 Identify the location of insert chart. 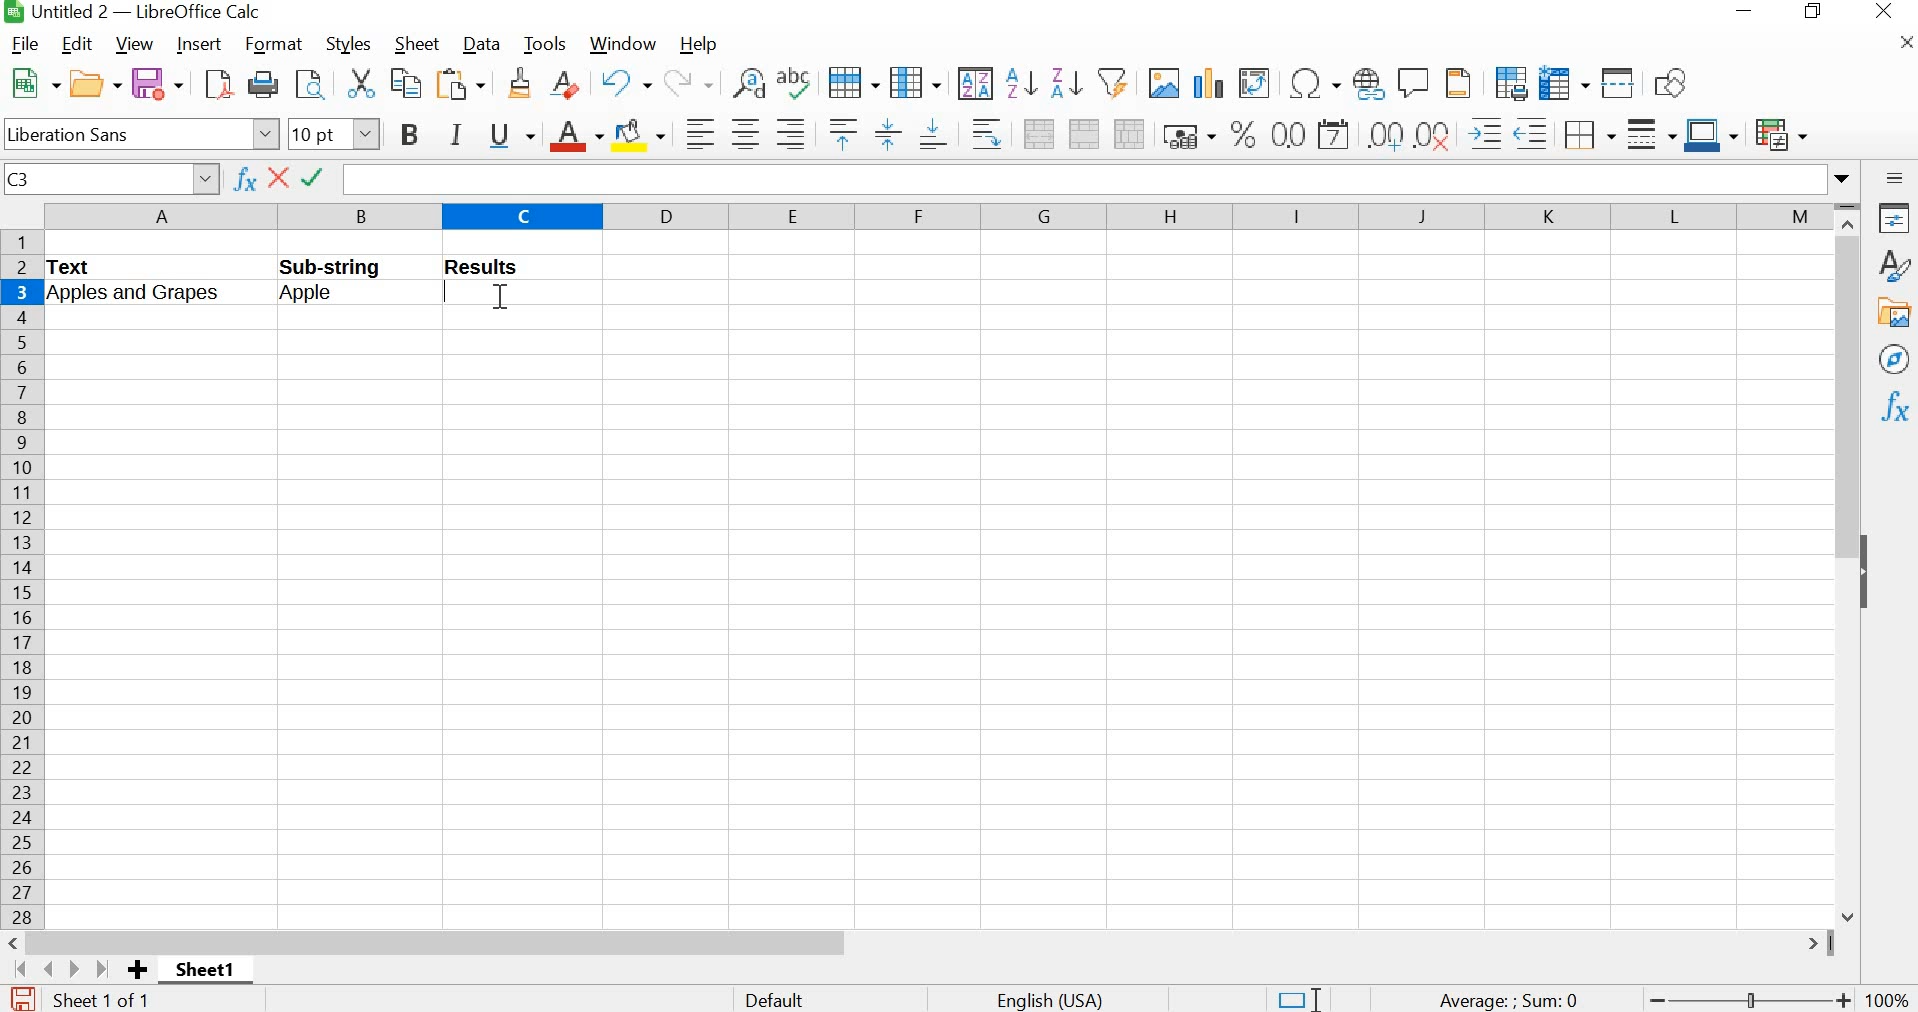
(1210, 80).